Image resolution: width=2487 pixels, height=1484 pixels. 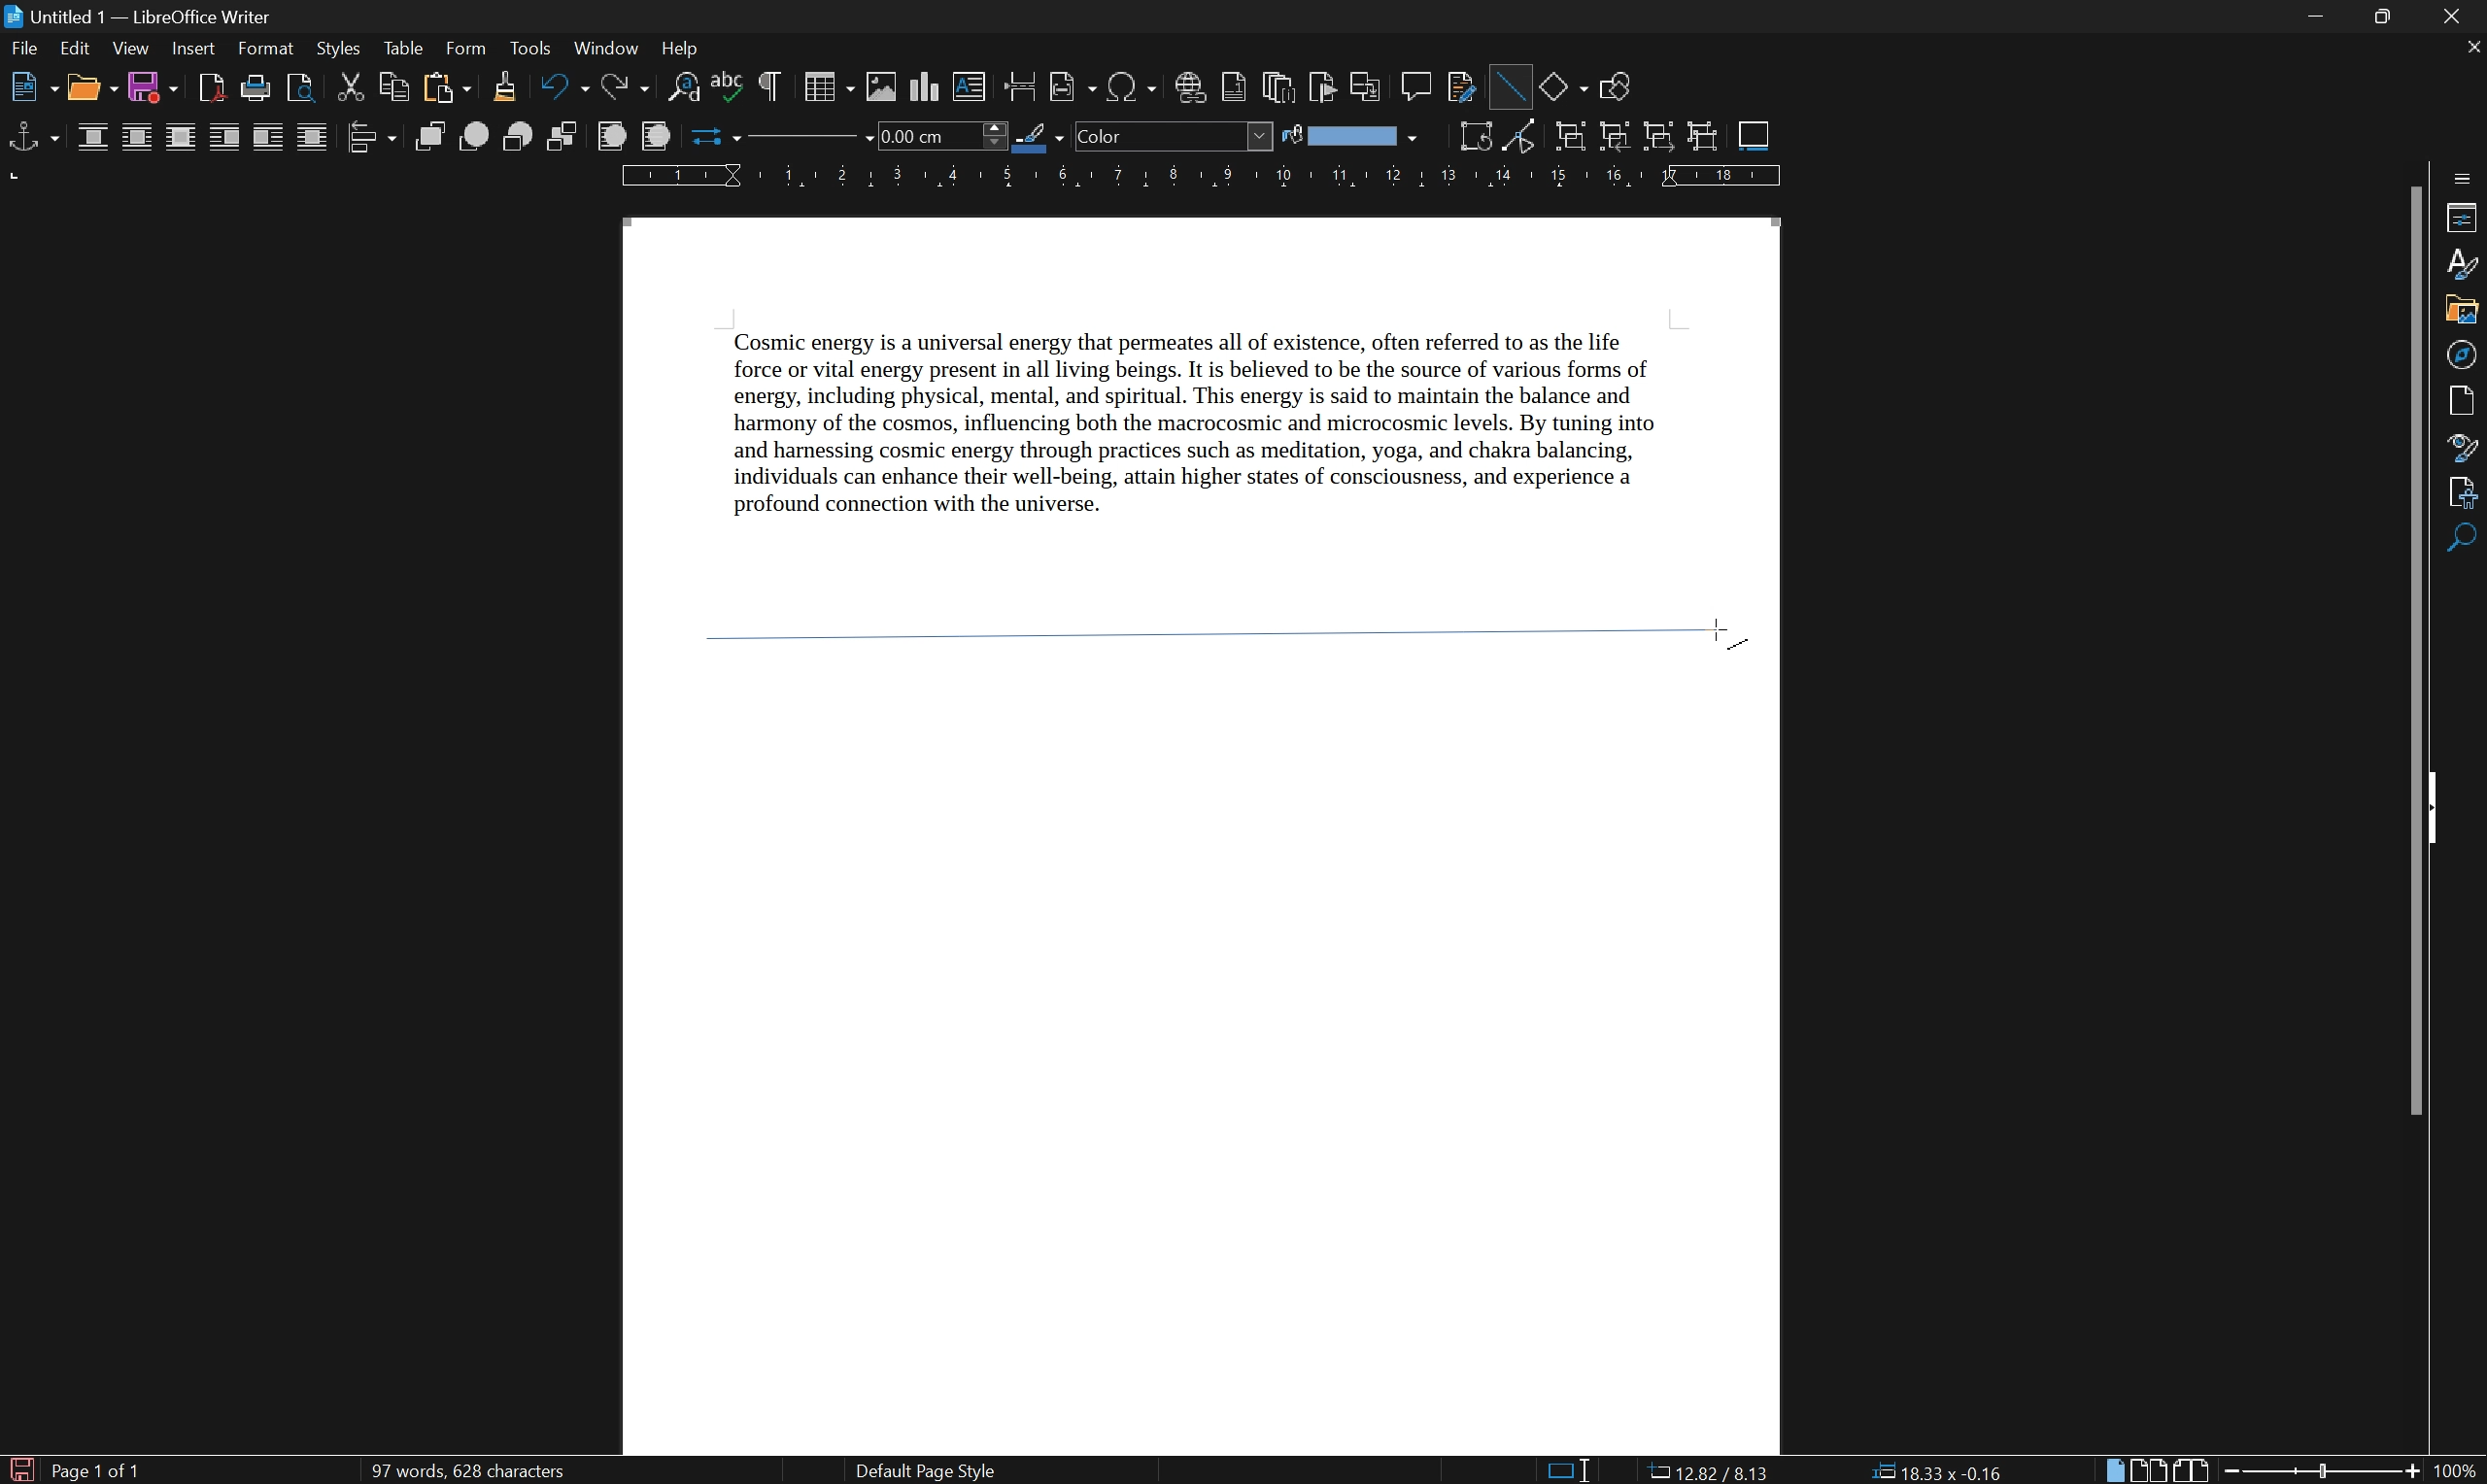 I want to click on line color, so click(x=1040, y=137).